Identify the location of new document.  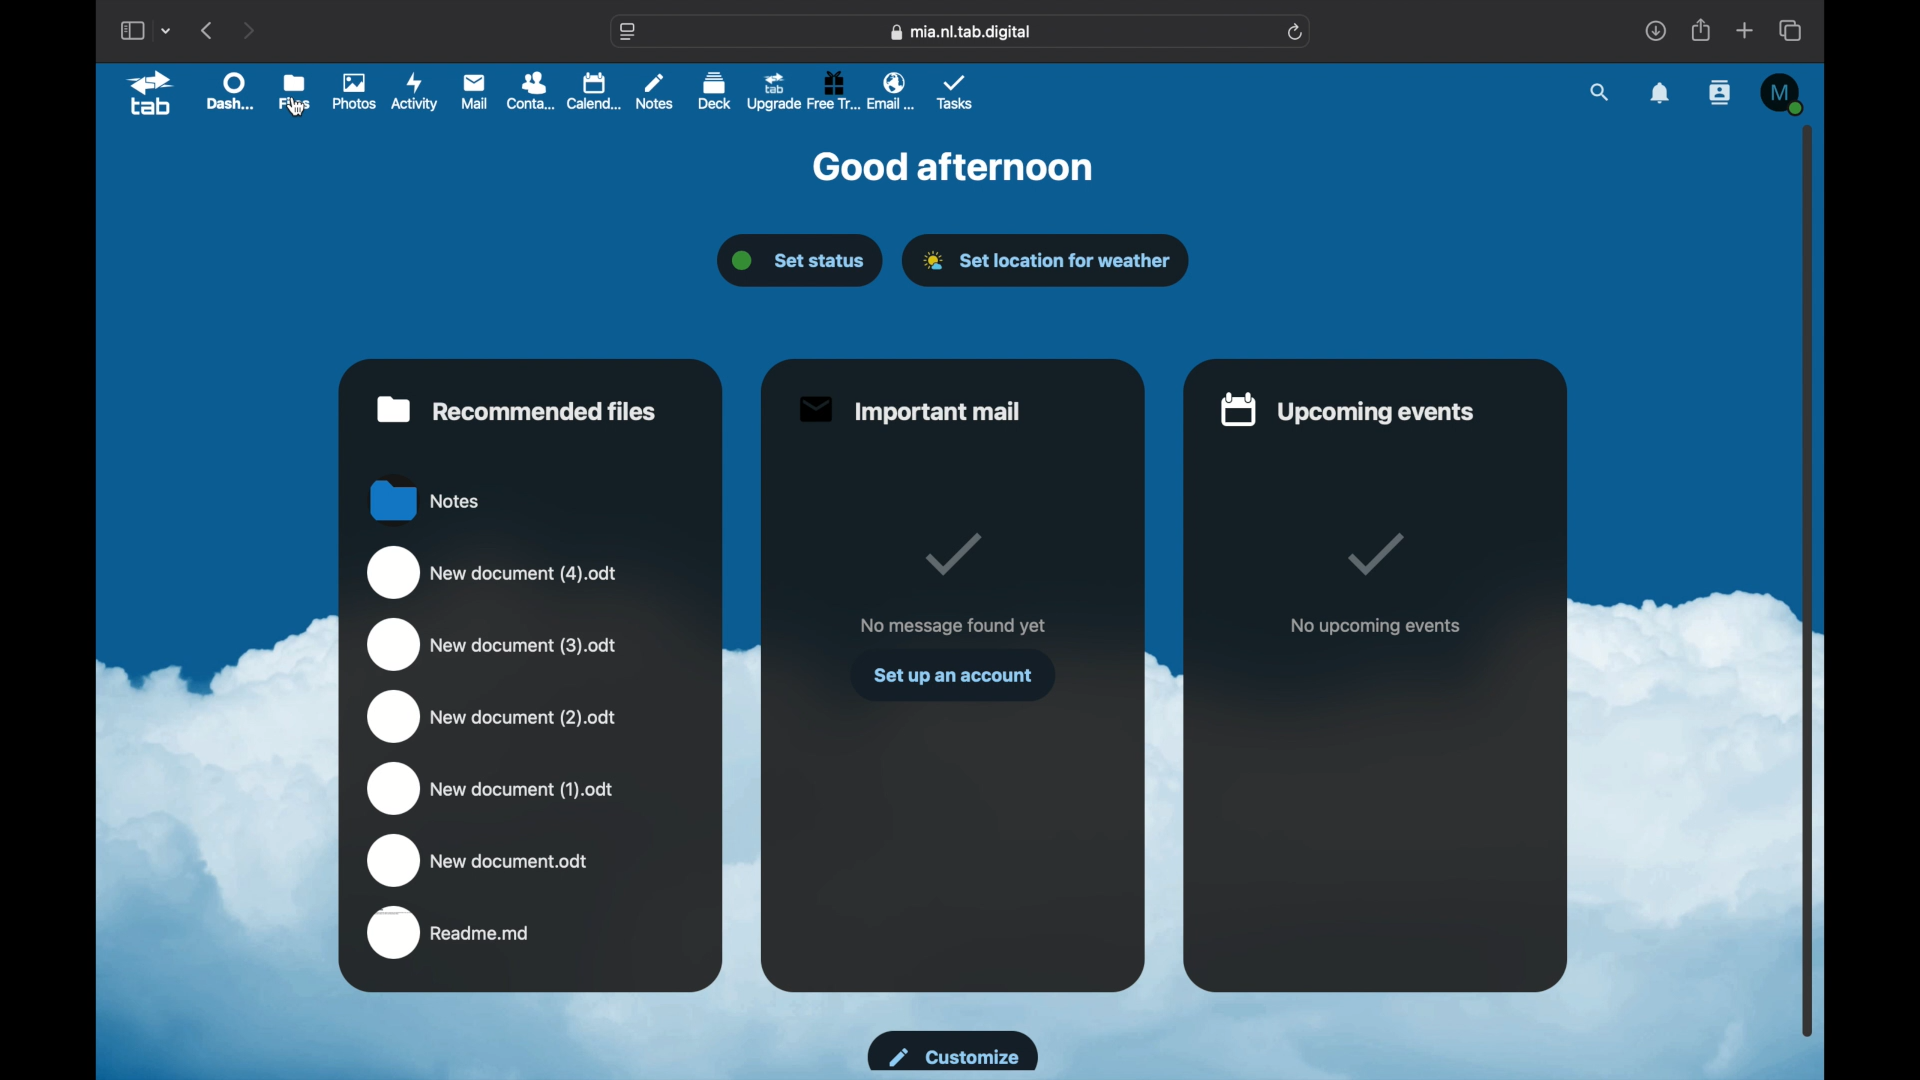
(478, 861).